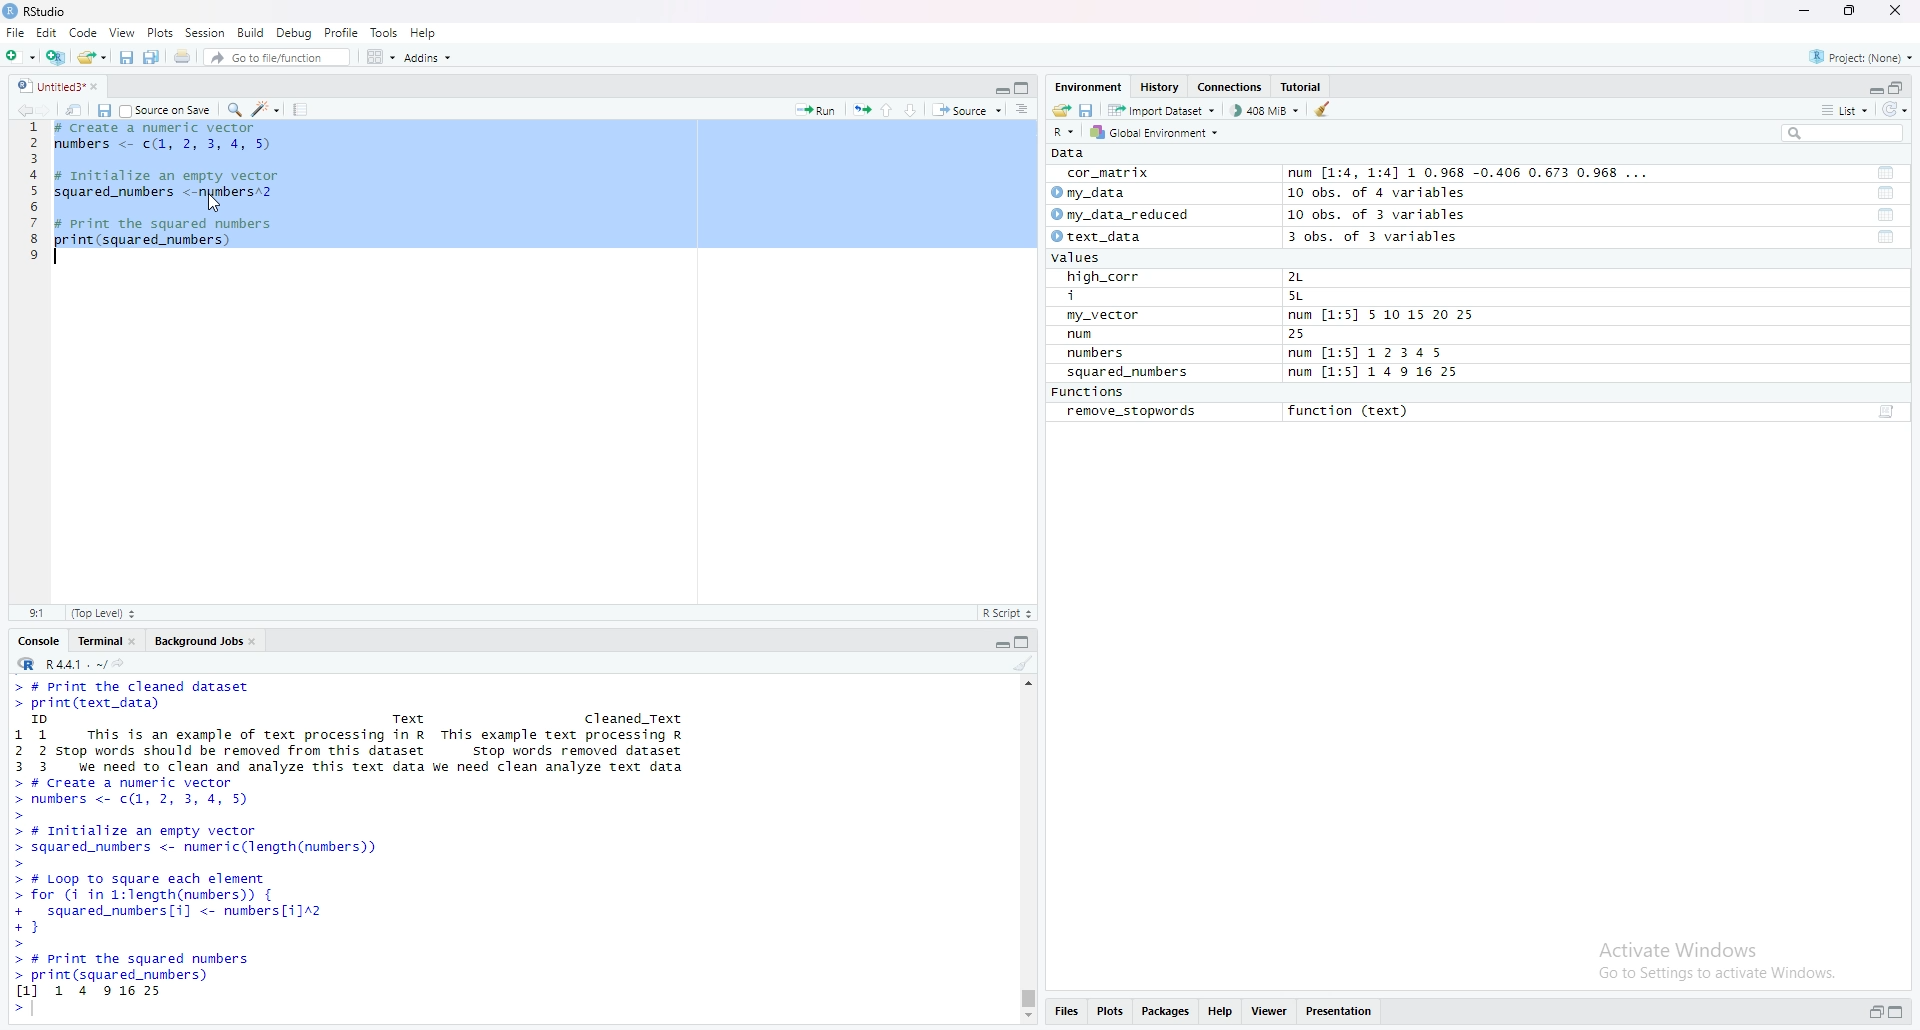 The width and height of the screenshot is (1920, 1030). I want to click on Load Workspace, so click(1061, 108).